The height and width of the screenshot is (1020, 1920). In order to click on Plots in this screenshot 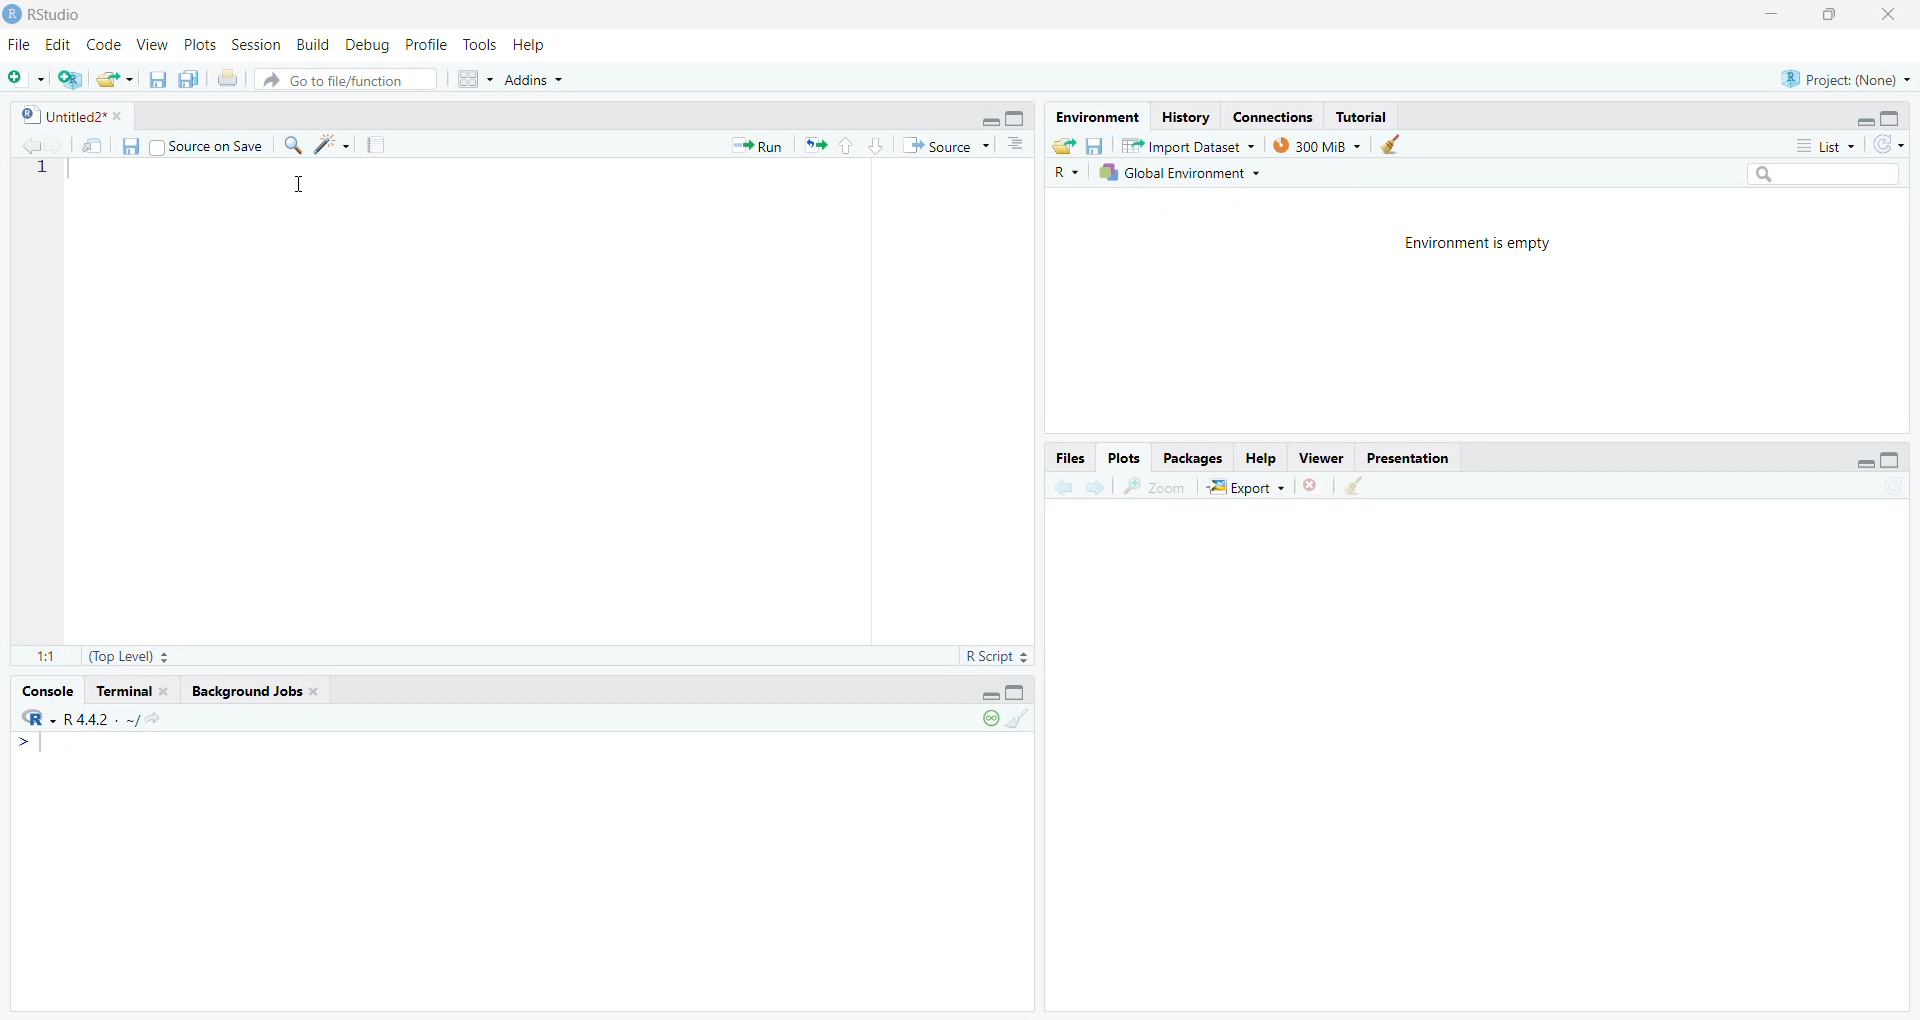, I will do `click(1121, 459)`.